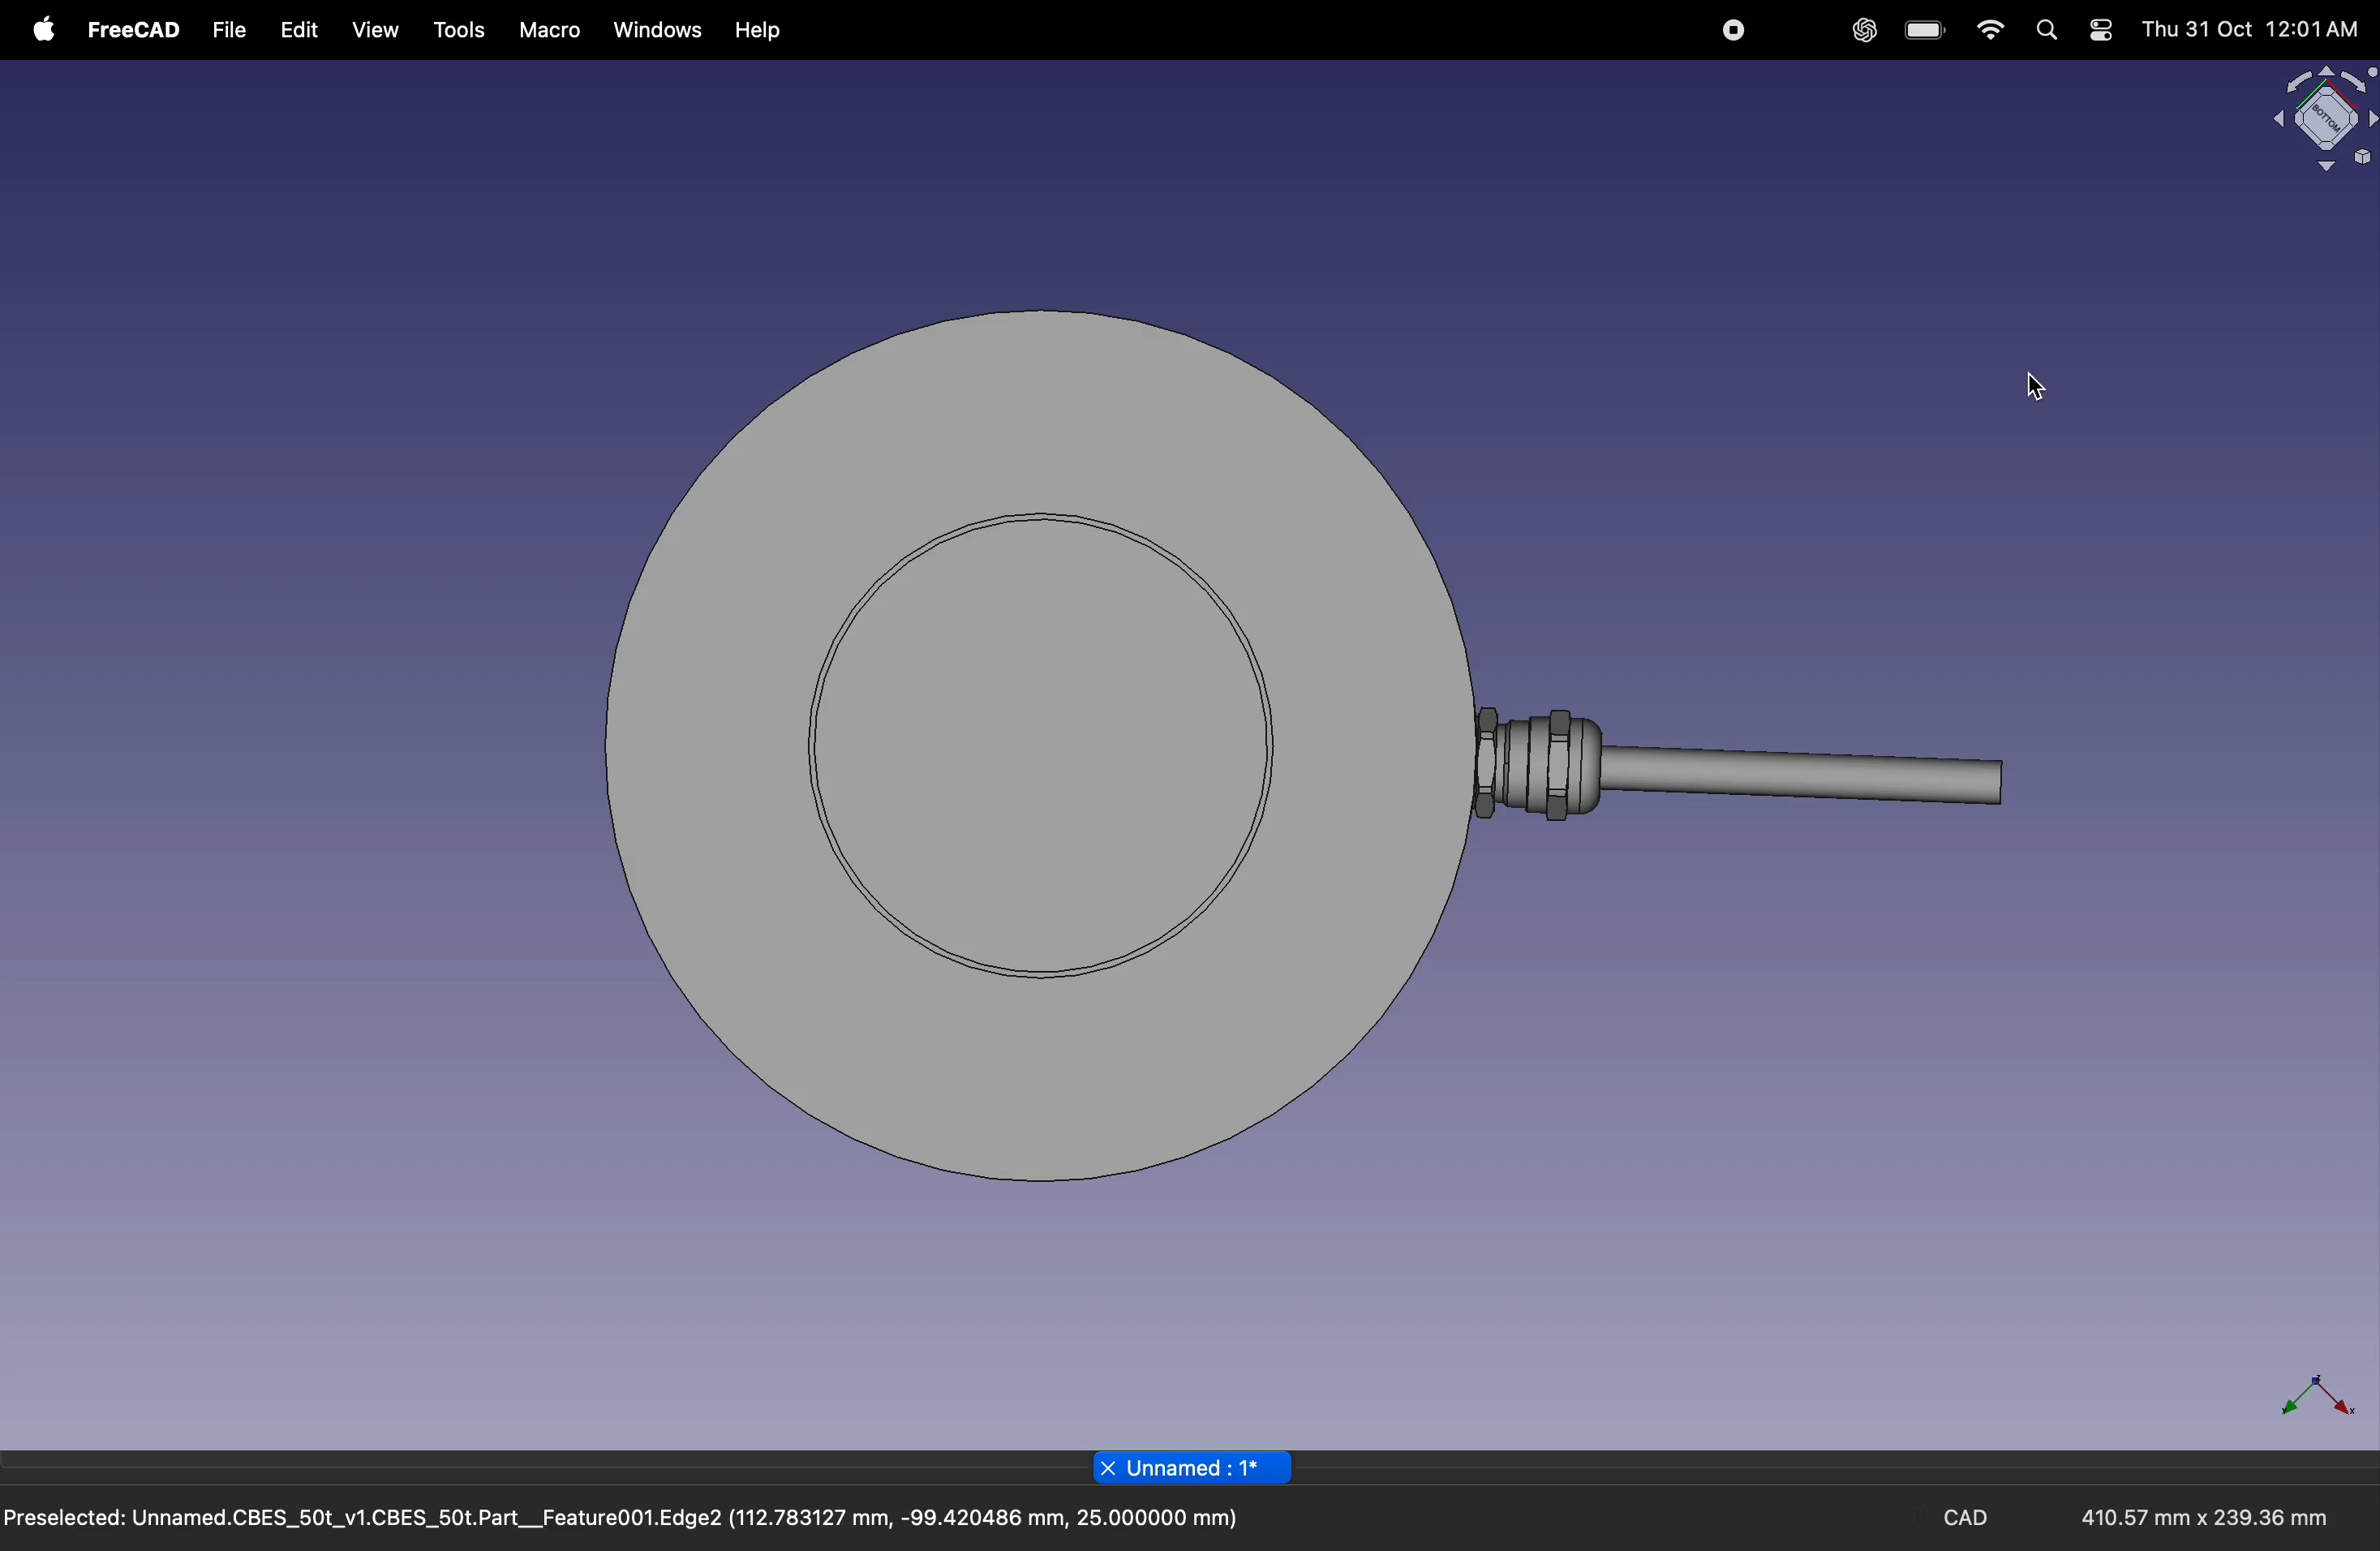  What do you see at coordinates (47, 31) in the screenshot?
I see `apple menu` at bounding box center [47, 31].